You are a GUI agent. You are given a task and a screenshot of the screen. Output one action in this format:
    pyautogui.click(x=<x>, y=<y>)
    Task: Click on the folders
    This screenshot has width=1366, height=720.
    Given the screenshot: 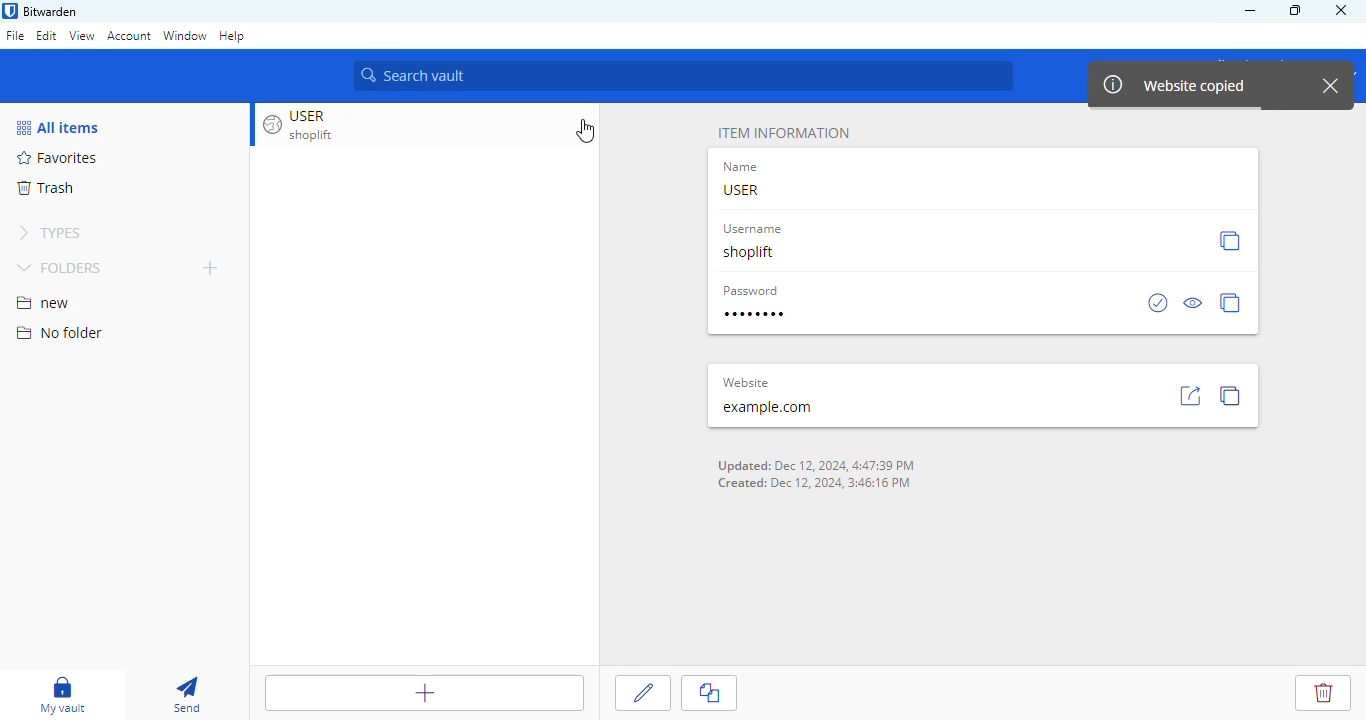 What is the action you would take?
    pyautogui.click(x=61, y=268)
    